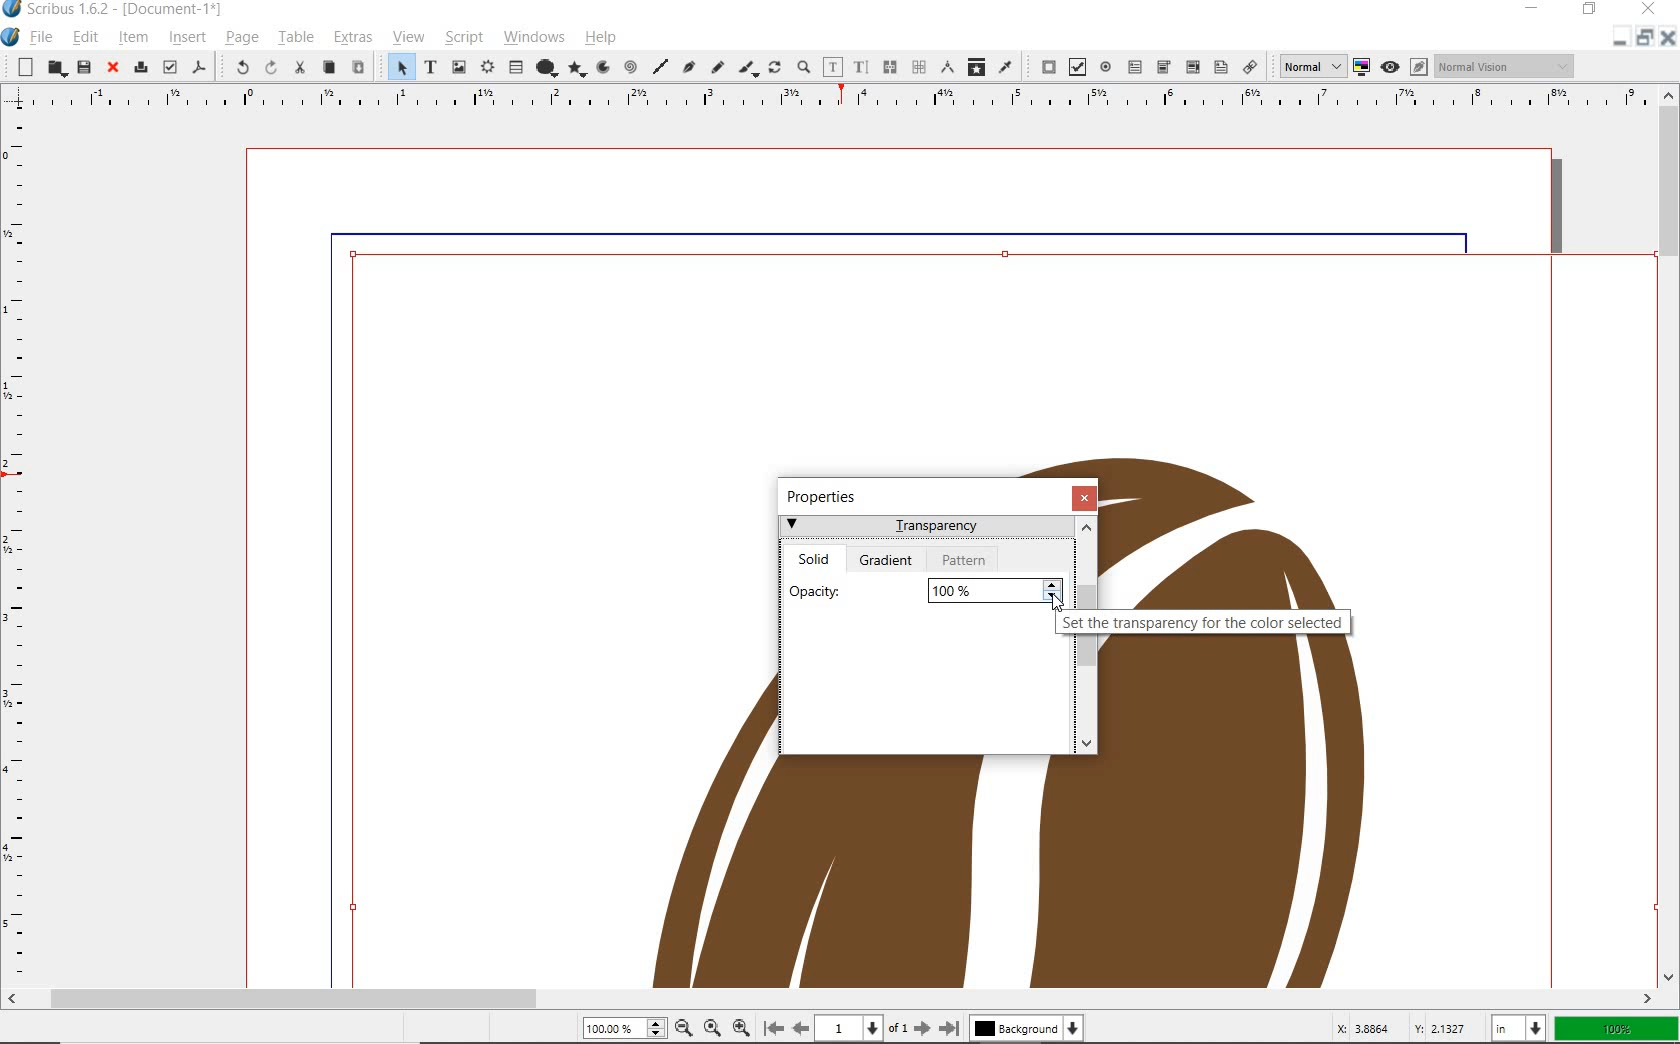 The image size is (1680, 1044). I want to click on text frame, so click(430, 66).